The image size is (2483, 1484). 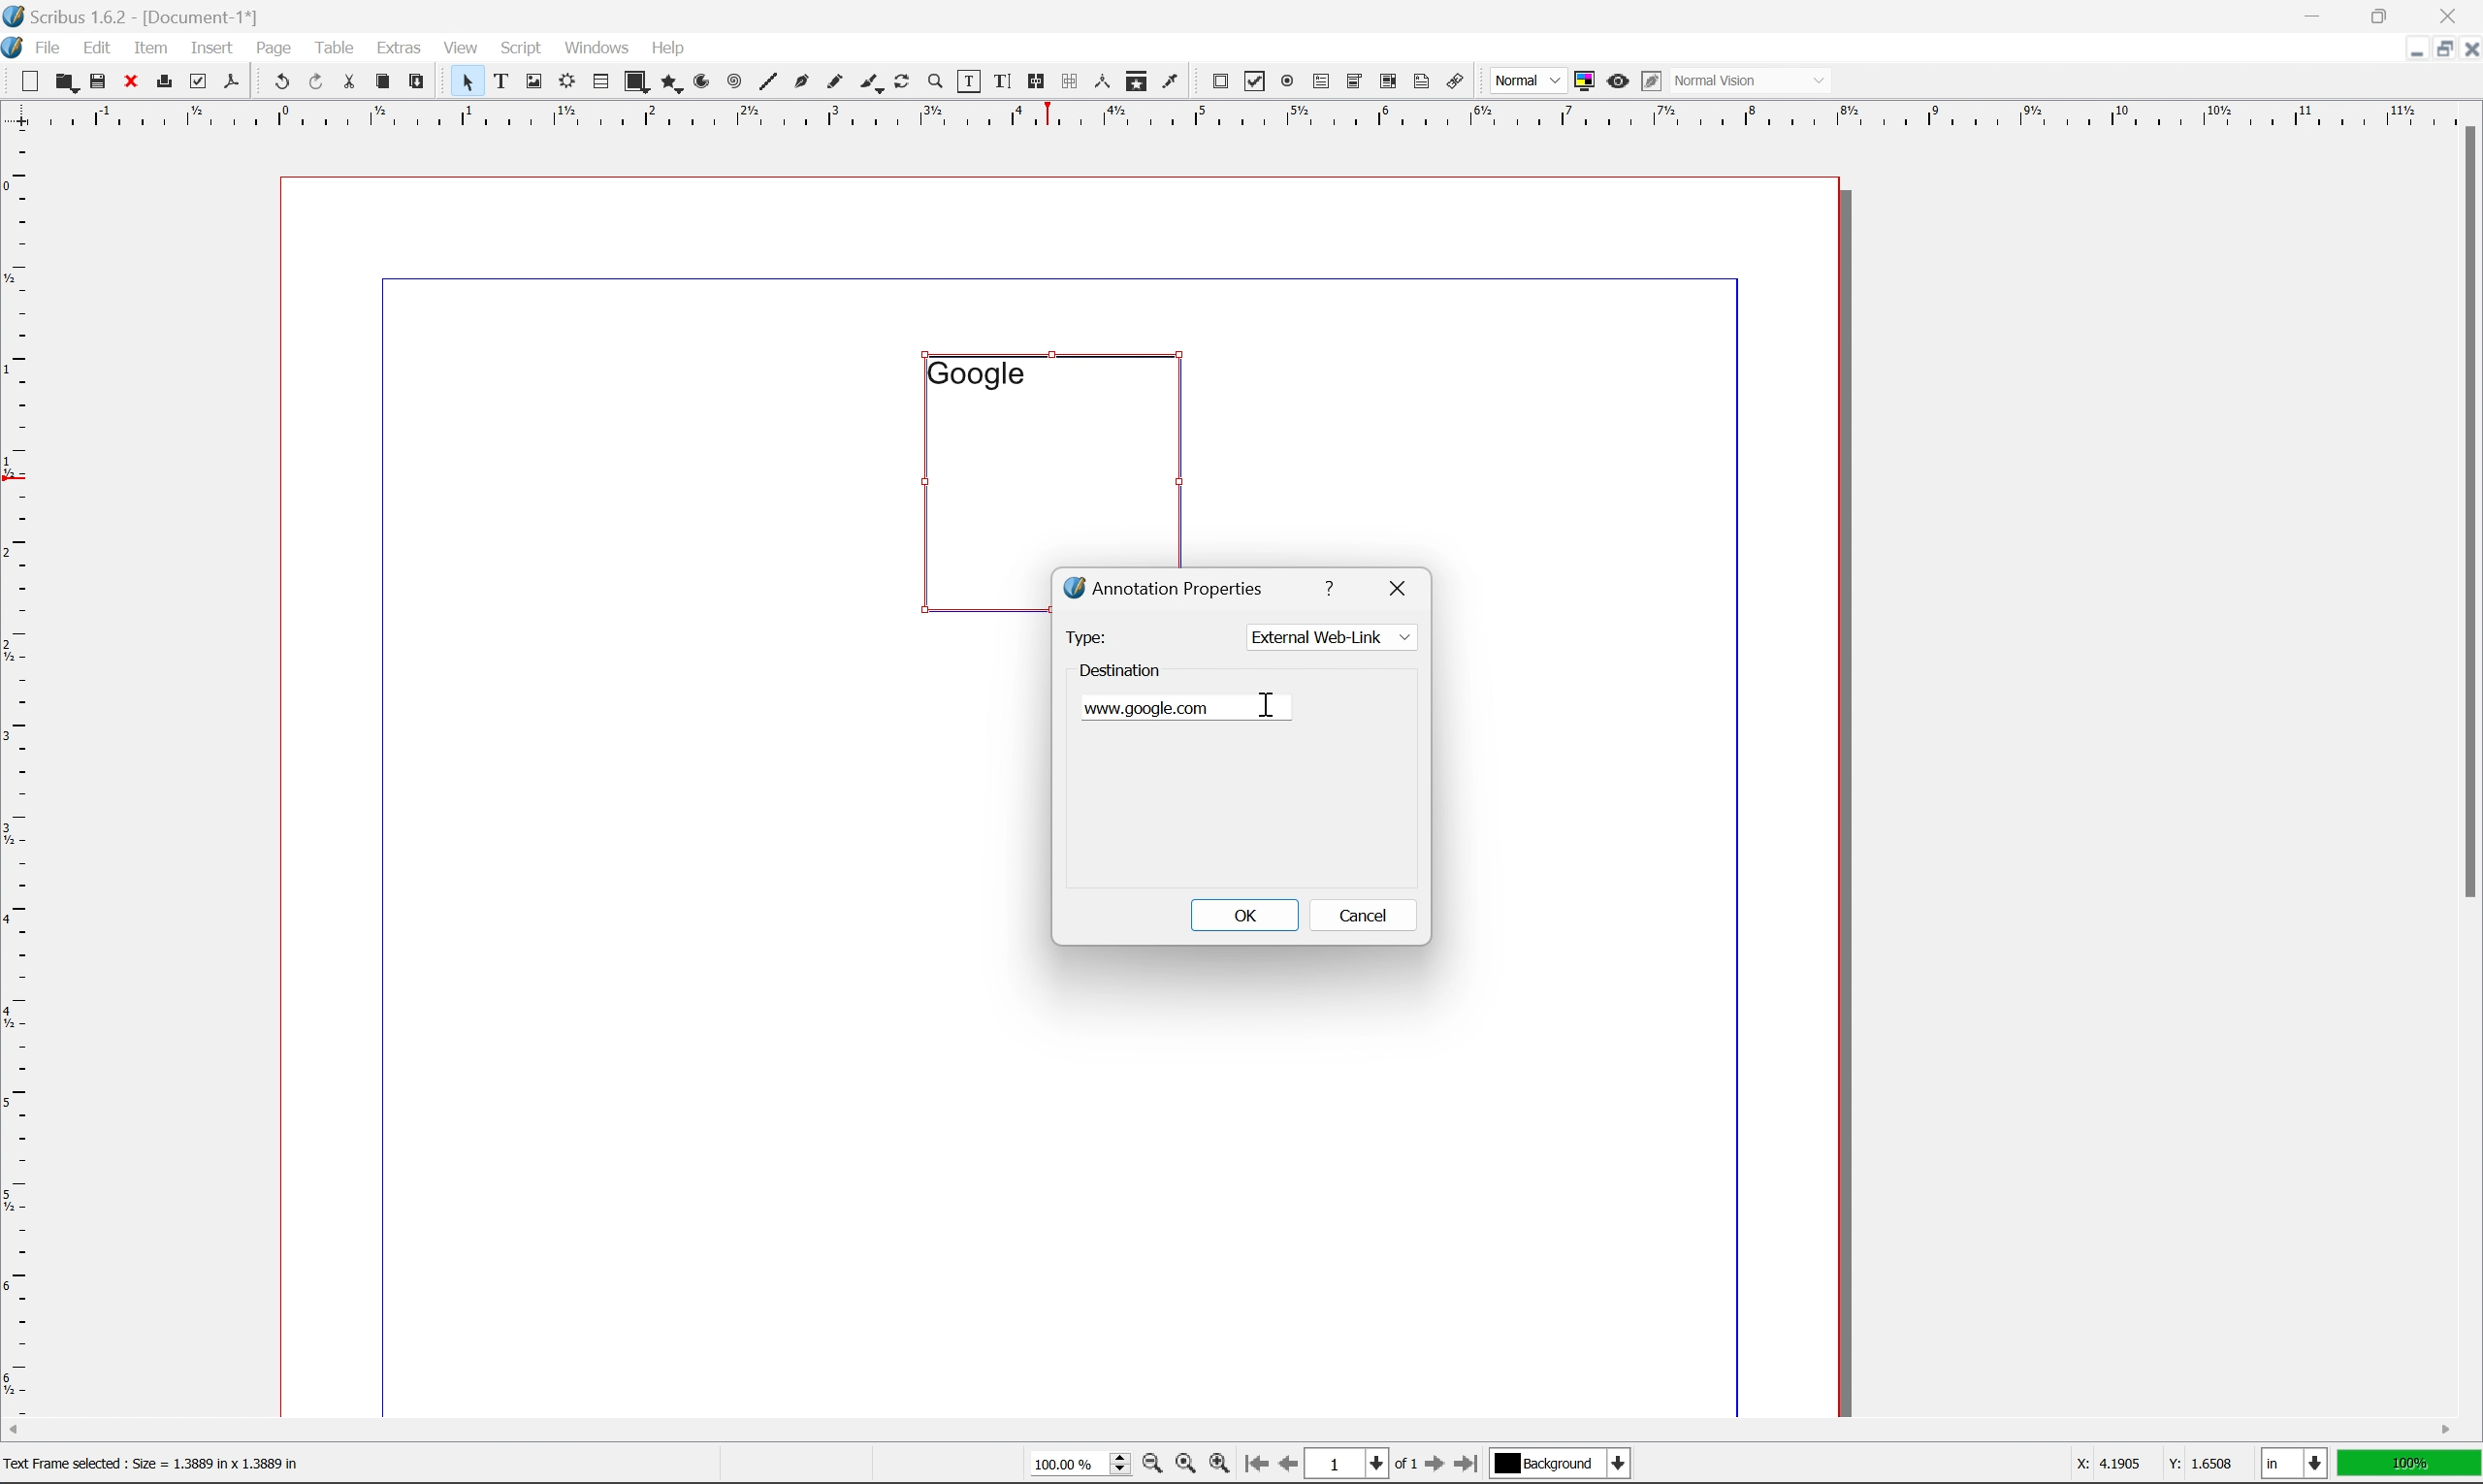 I want to click on render frame, so click(x=565, y=80).